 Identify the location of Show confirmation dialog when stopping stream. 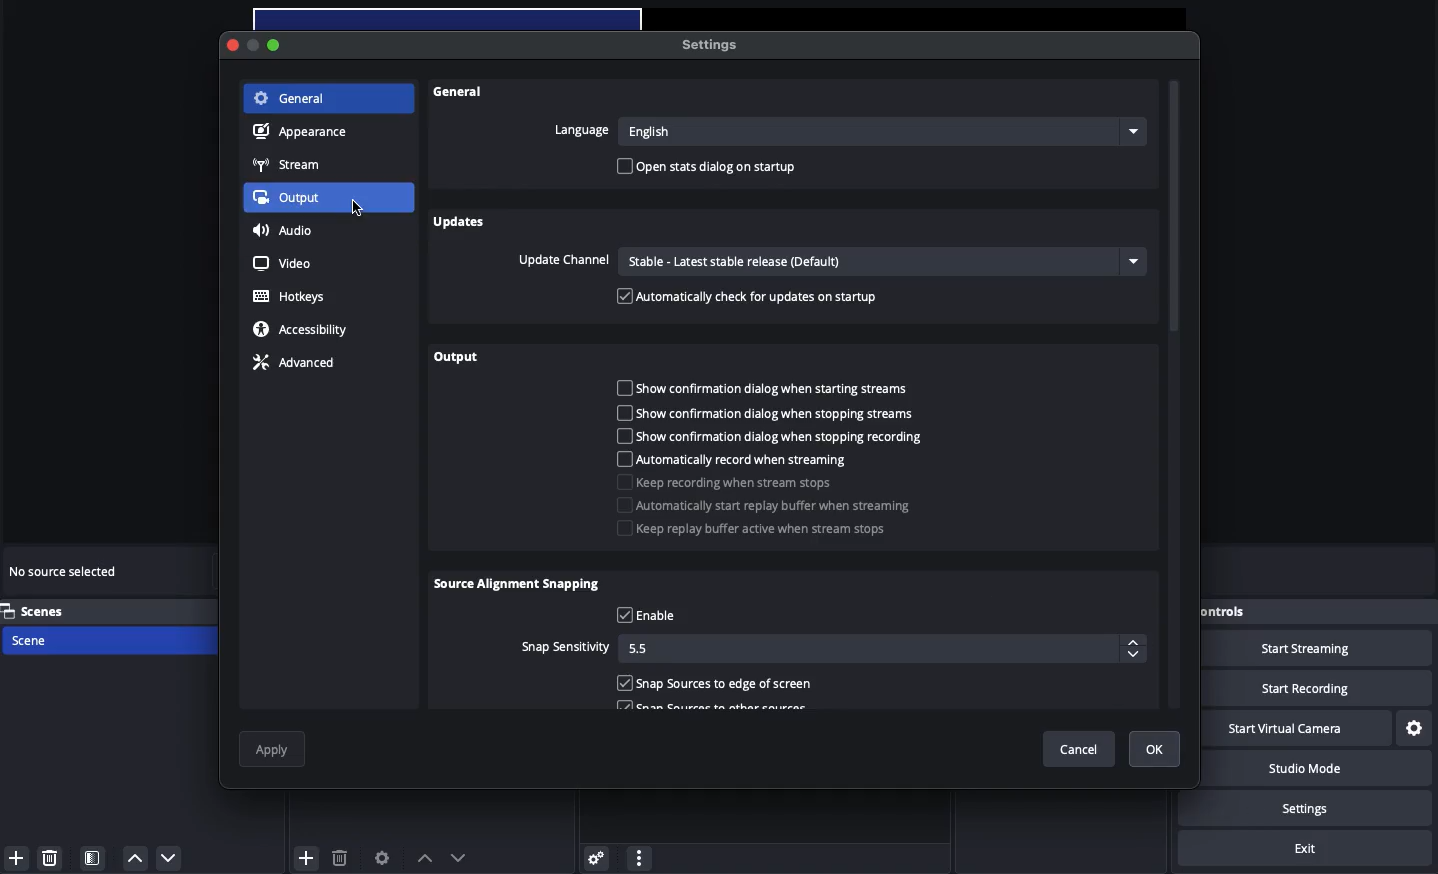
(773, 412).